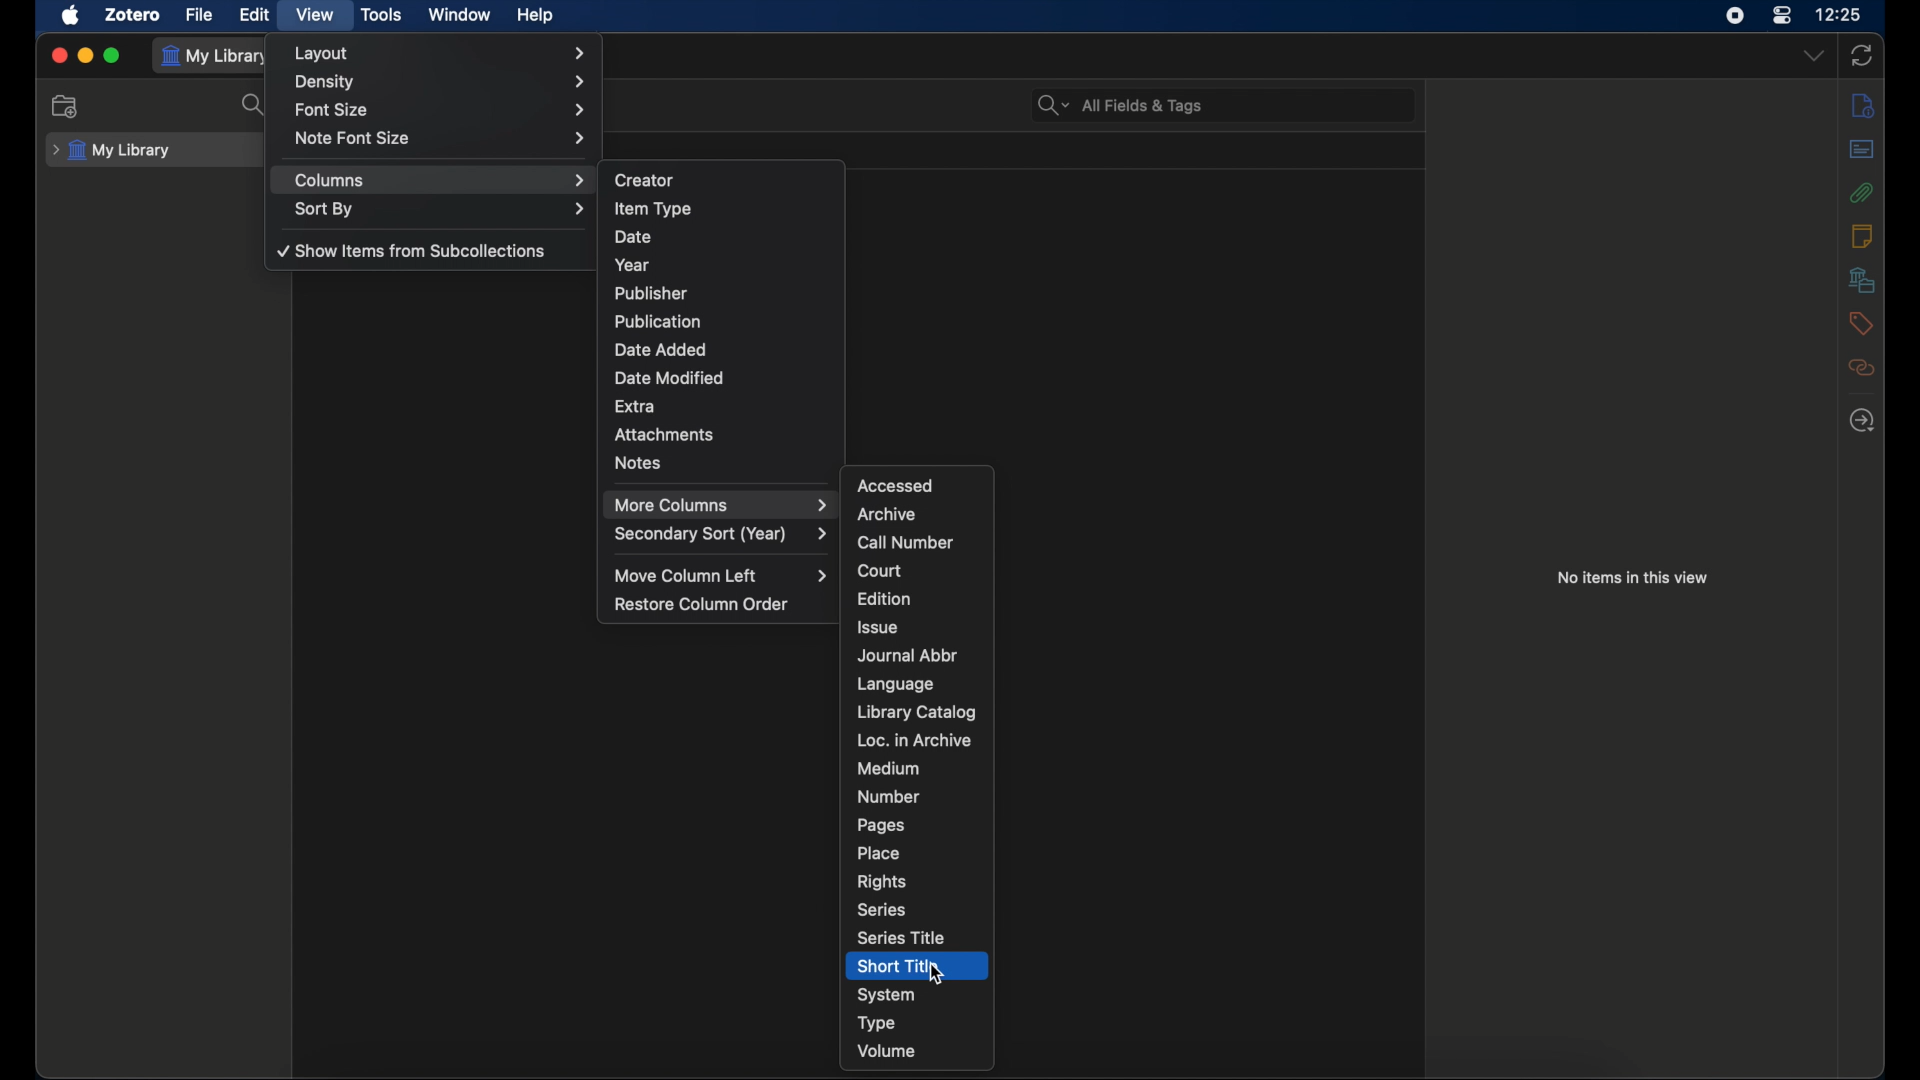  What do you see at coordinates (440, 180) in the screenshot?
I see `columns` at bounding box center [440, 180].